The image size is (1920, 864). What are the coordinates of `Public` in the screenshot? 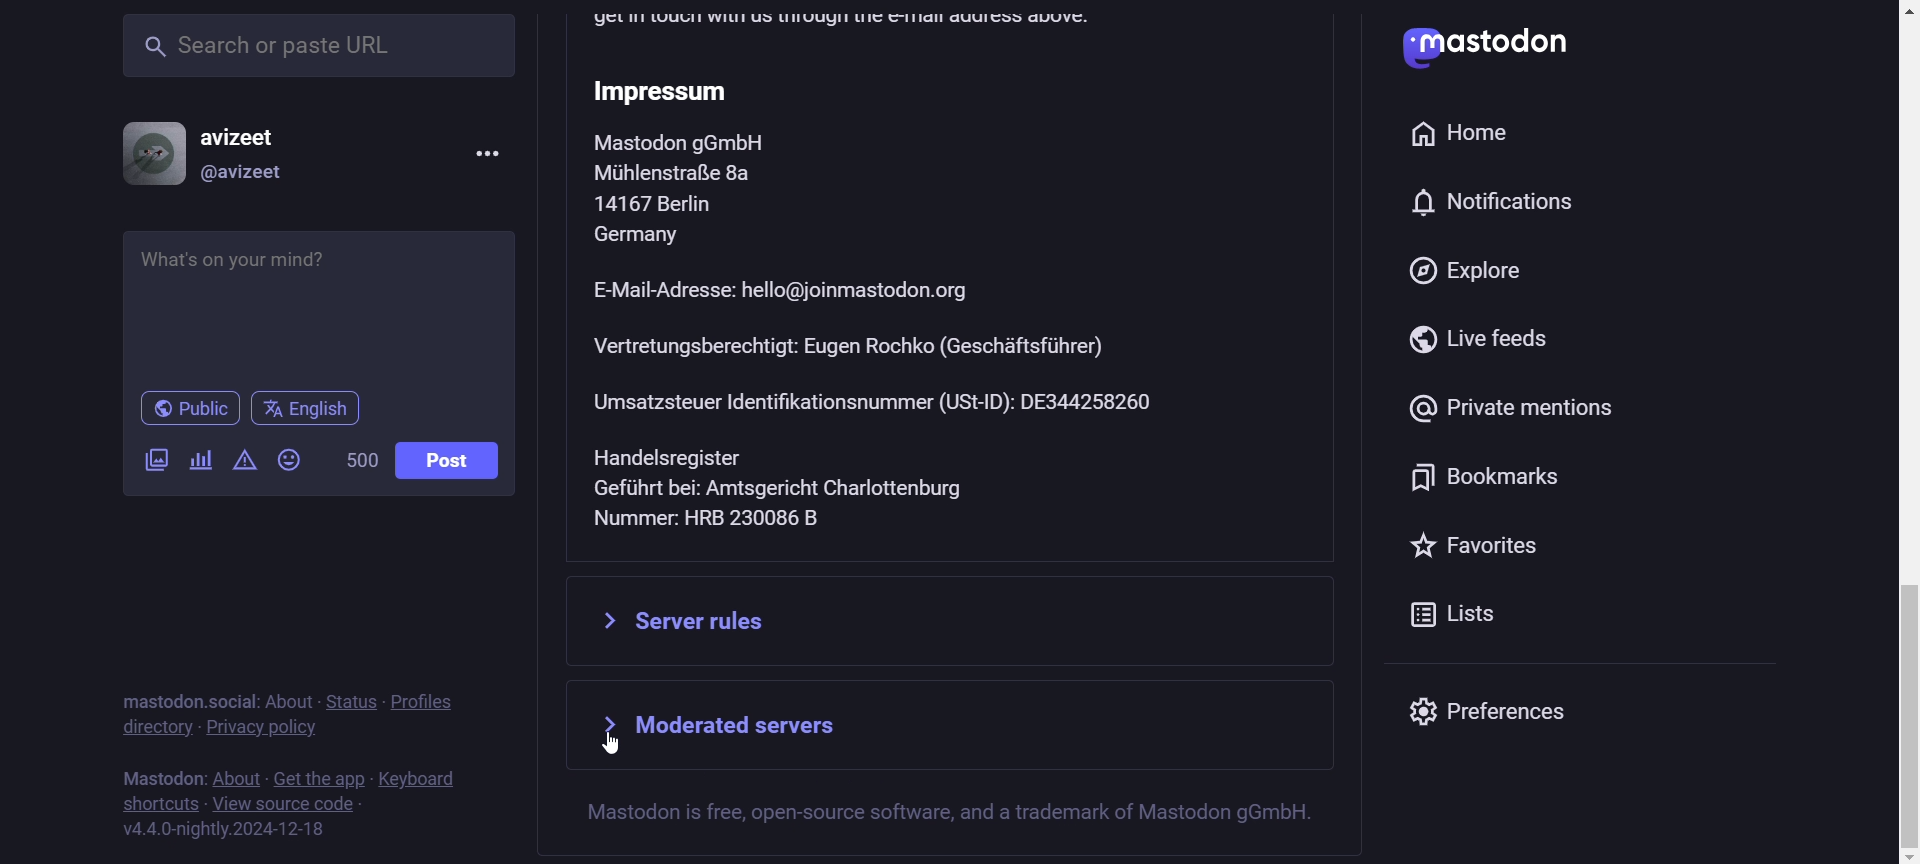 It's located at (190, 409).